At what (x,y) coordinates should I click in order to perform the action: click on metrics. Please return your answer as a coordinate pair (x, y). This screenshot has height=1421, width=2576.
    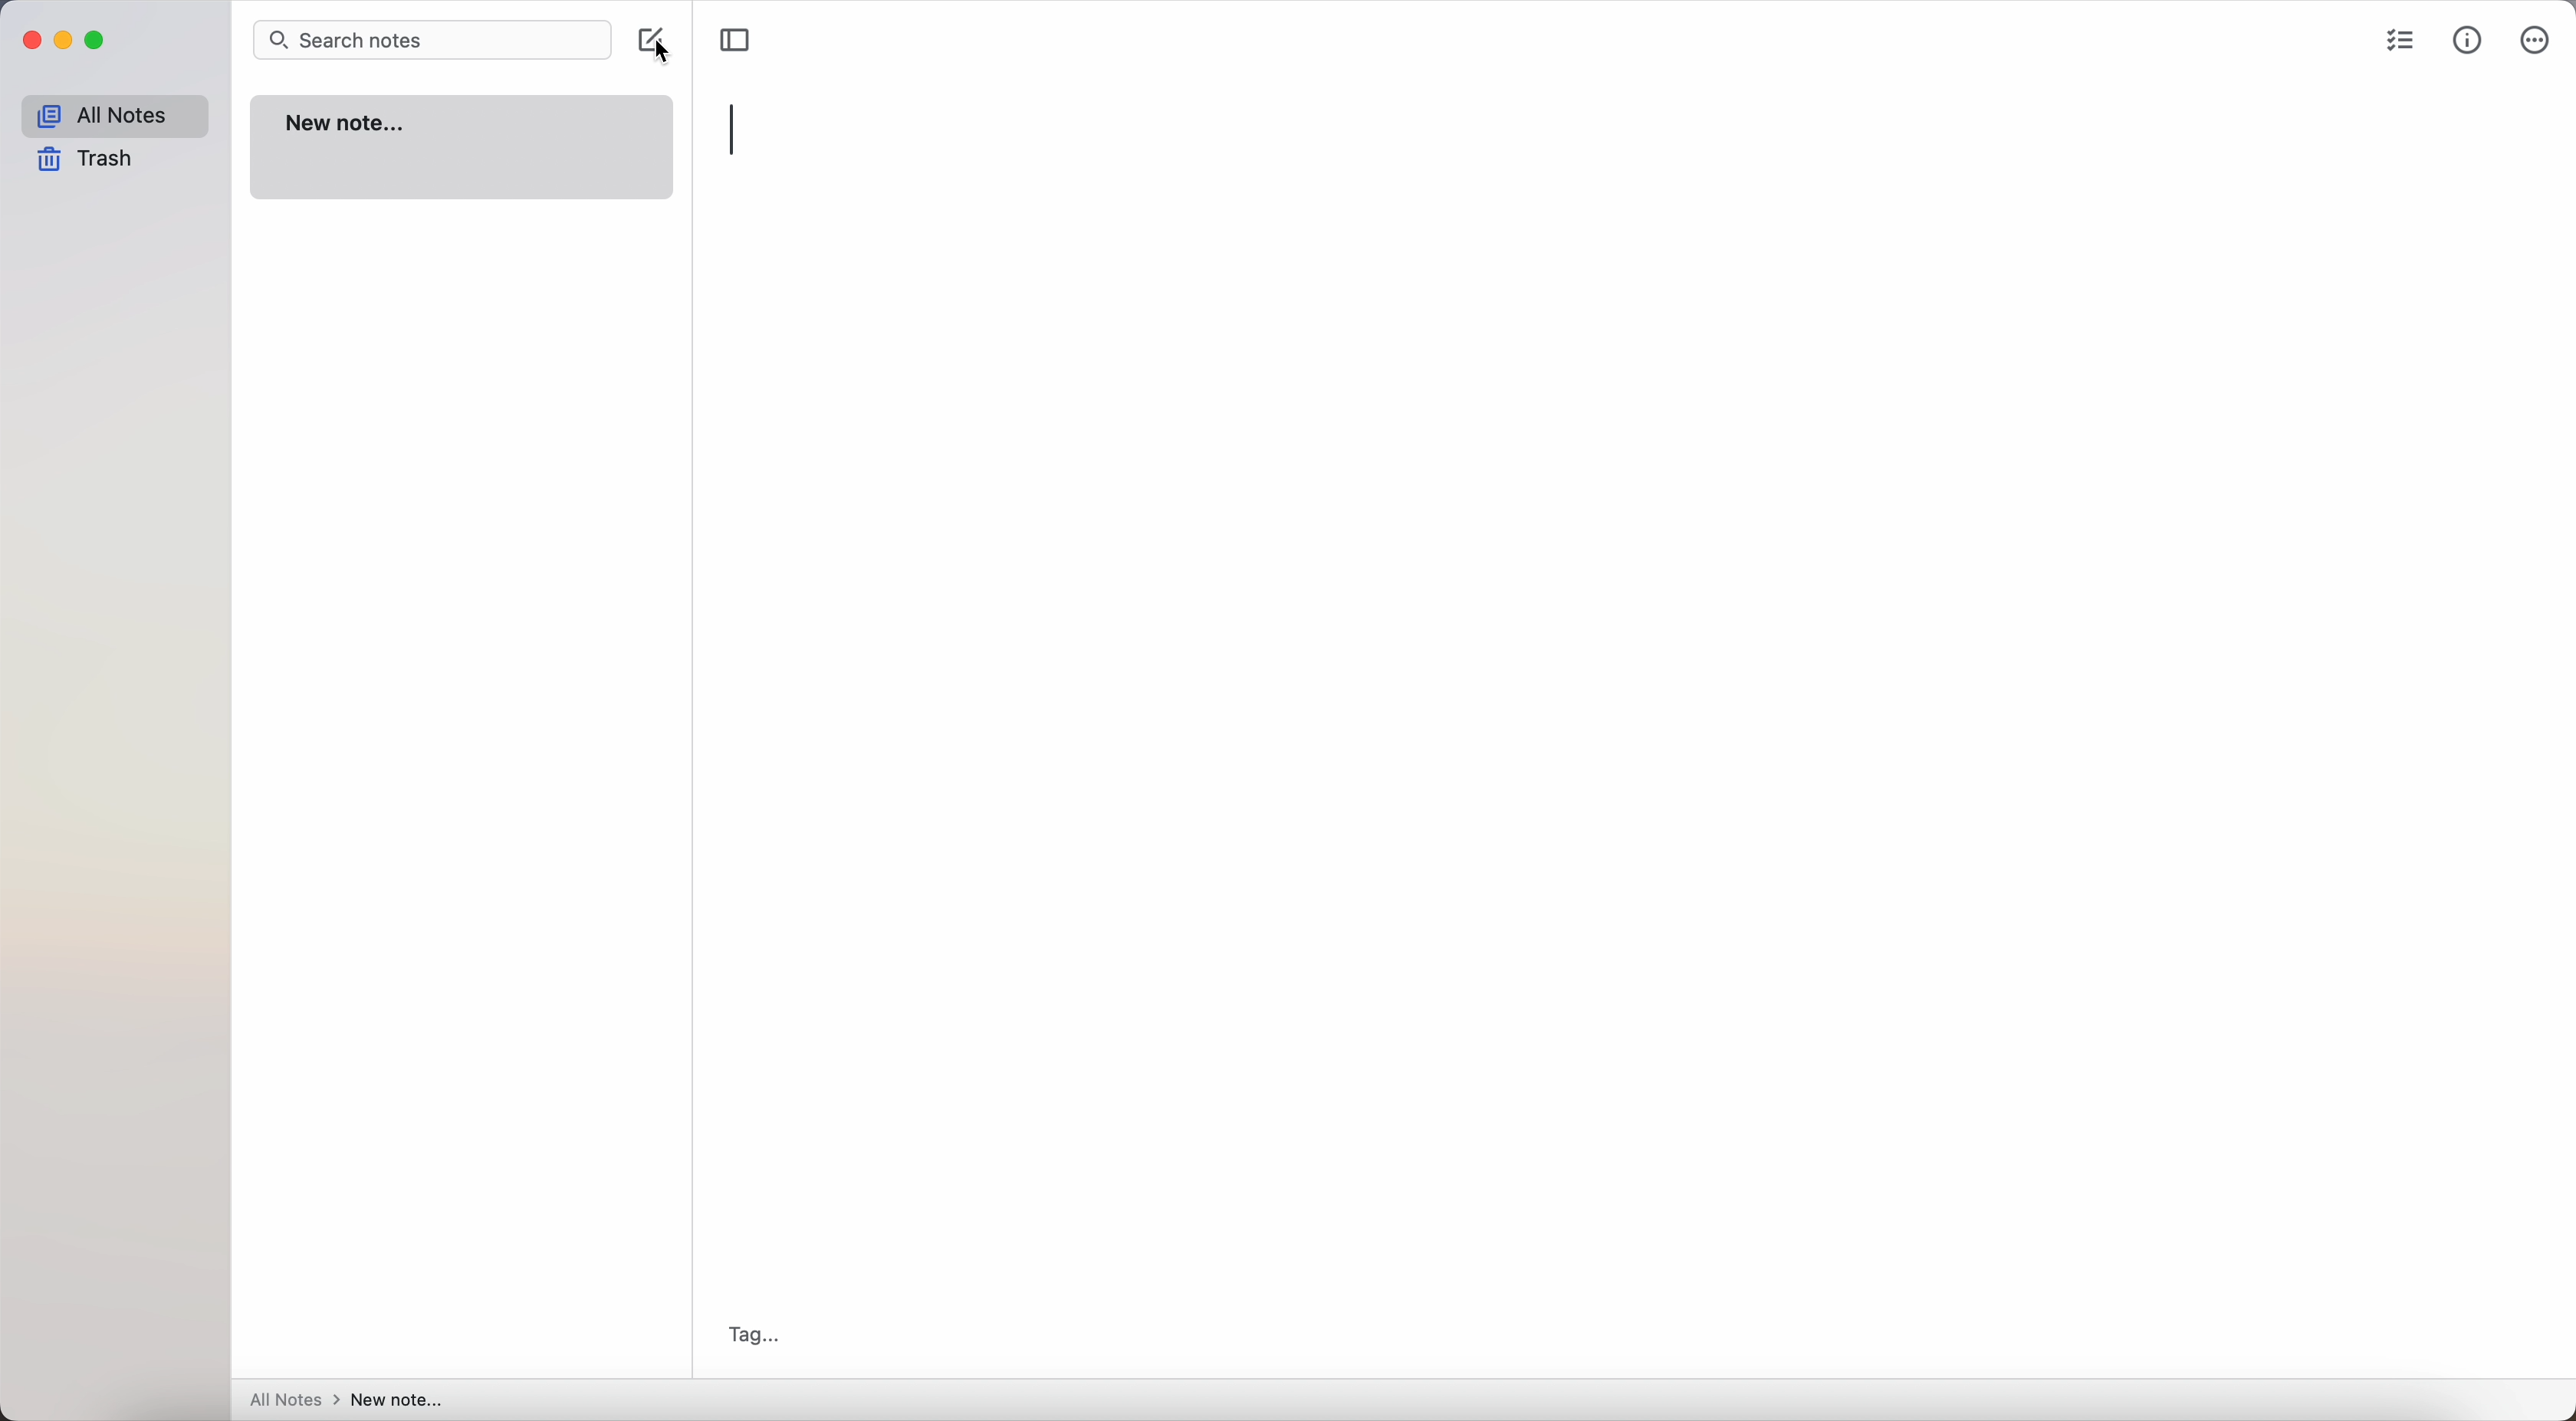
    Looking at the image, I should click on (2468, 39).